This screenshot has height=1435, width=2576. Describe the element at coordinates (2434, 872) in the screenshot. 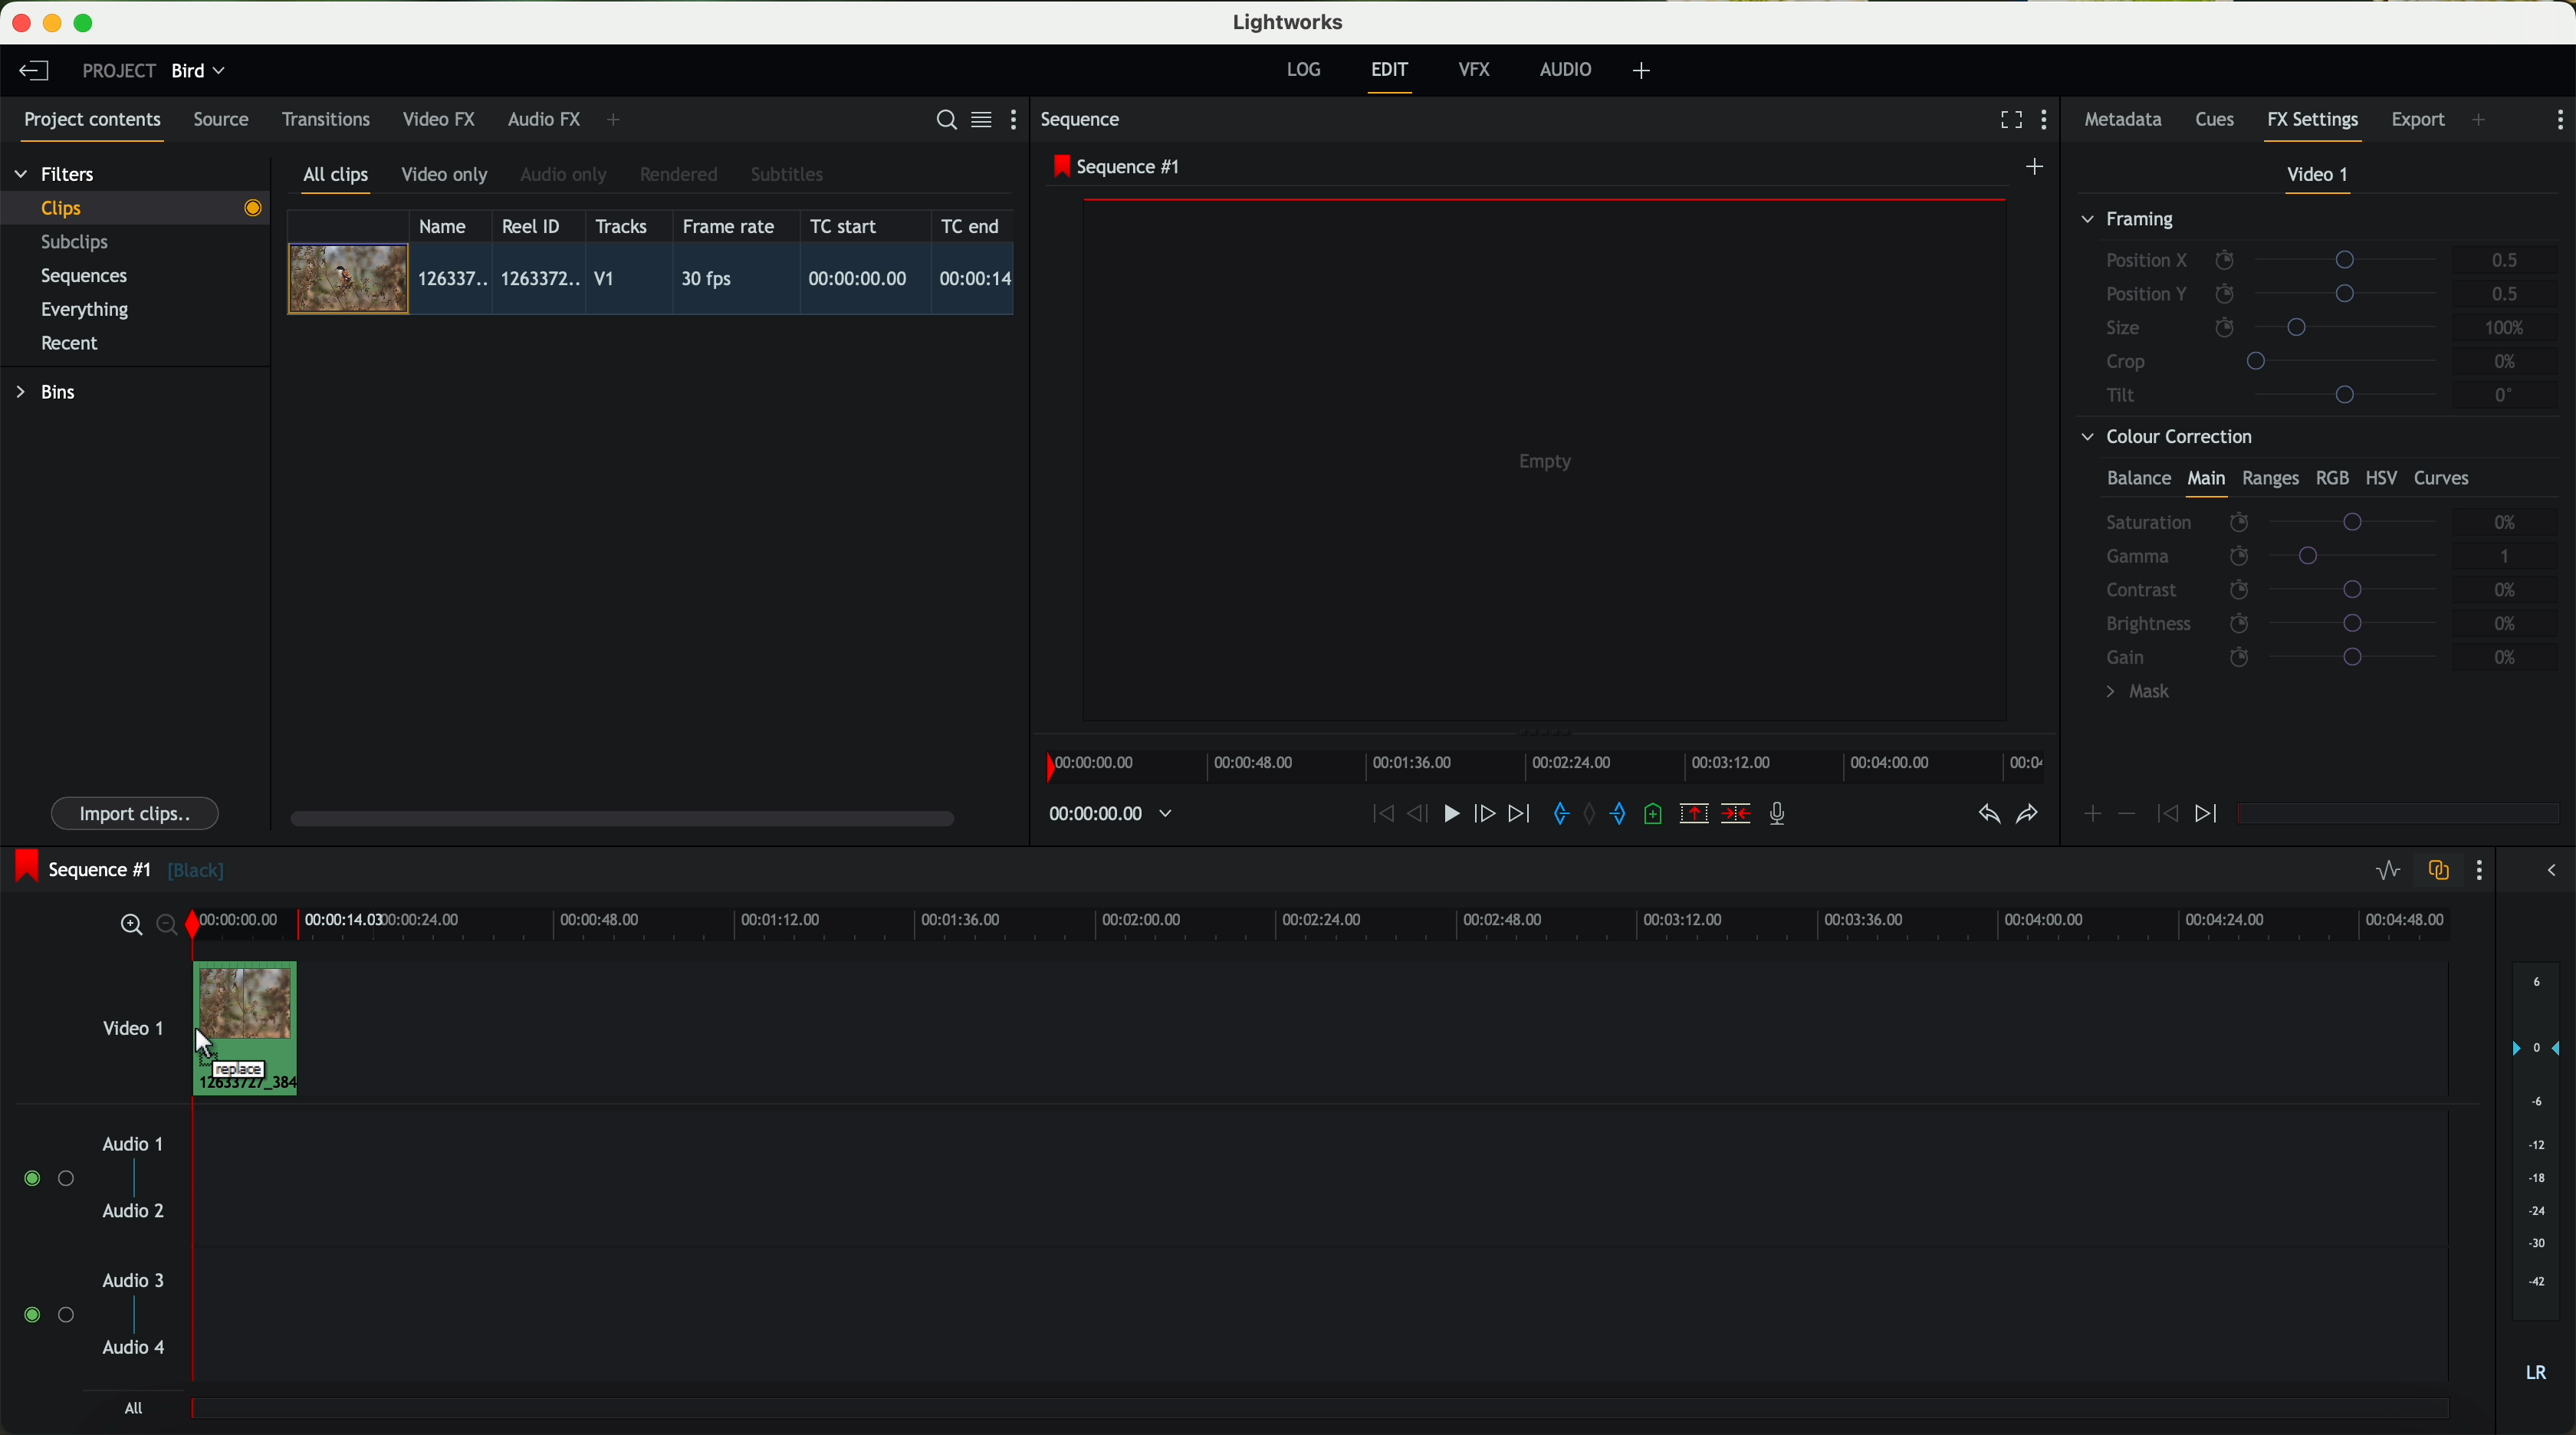

I see `toggle auto track sync` at that location.